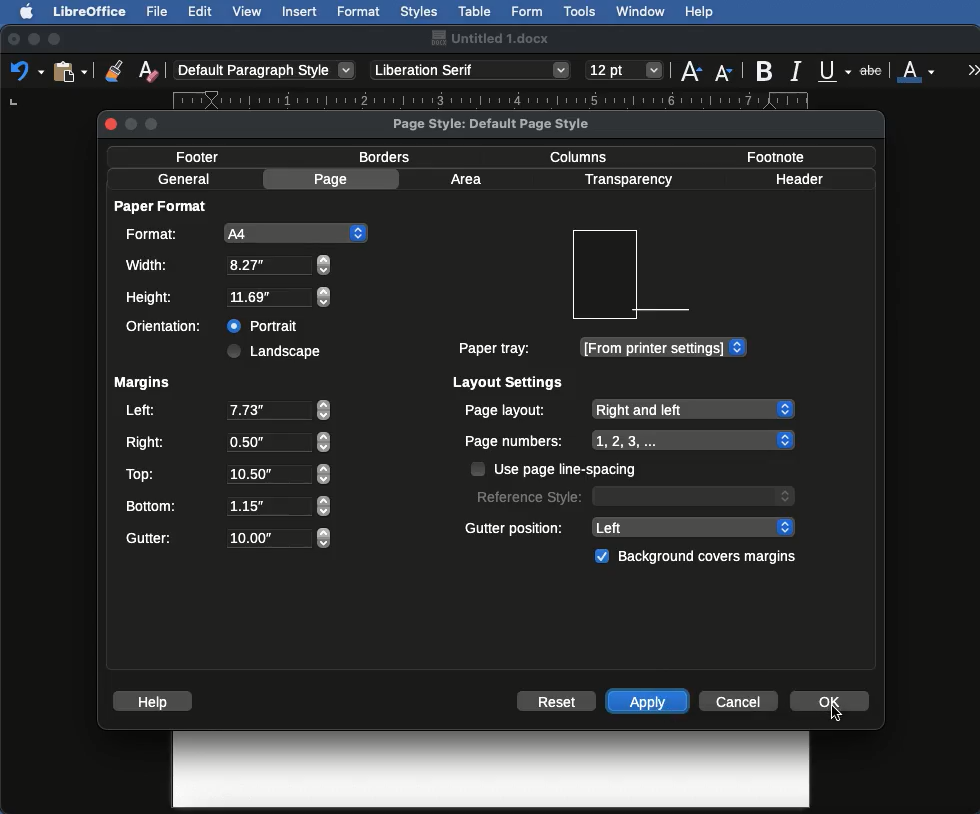 The height and width of the screenshot is (814, 980). What do you see at coordinates (829, 700) in the screenshot?
I see `OK` at bounding box center [829, 700].